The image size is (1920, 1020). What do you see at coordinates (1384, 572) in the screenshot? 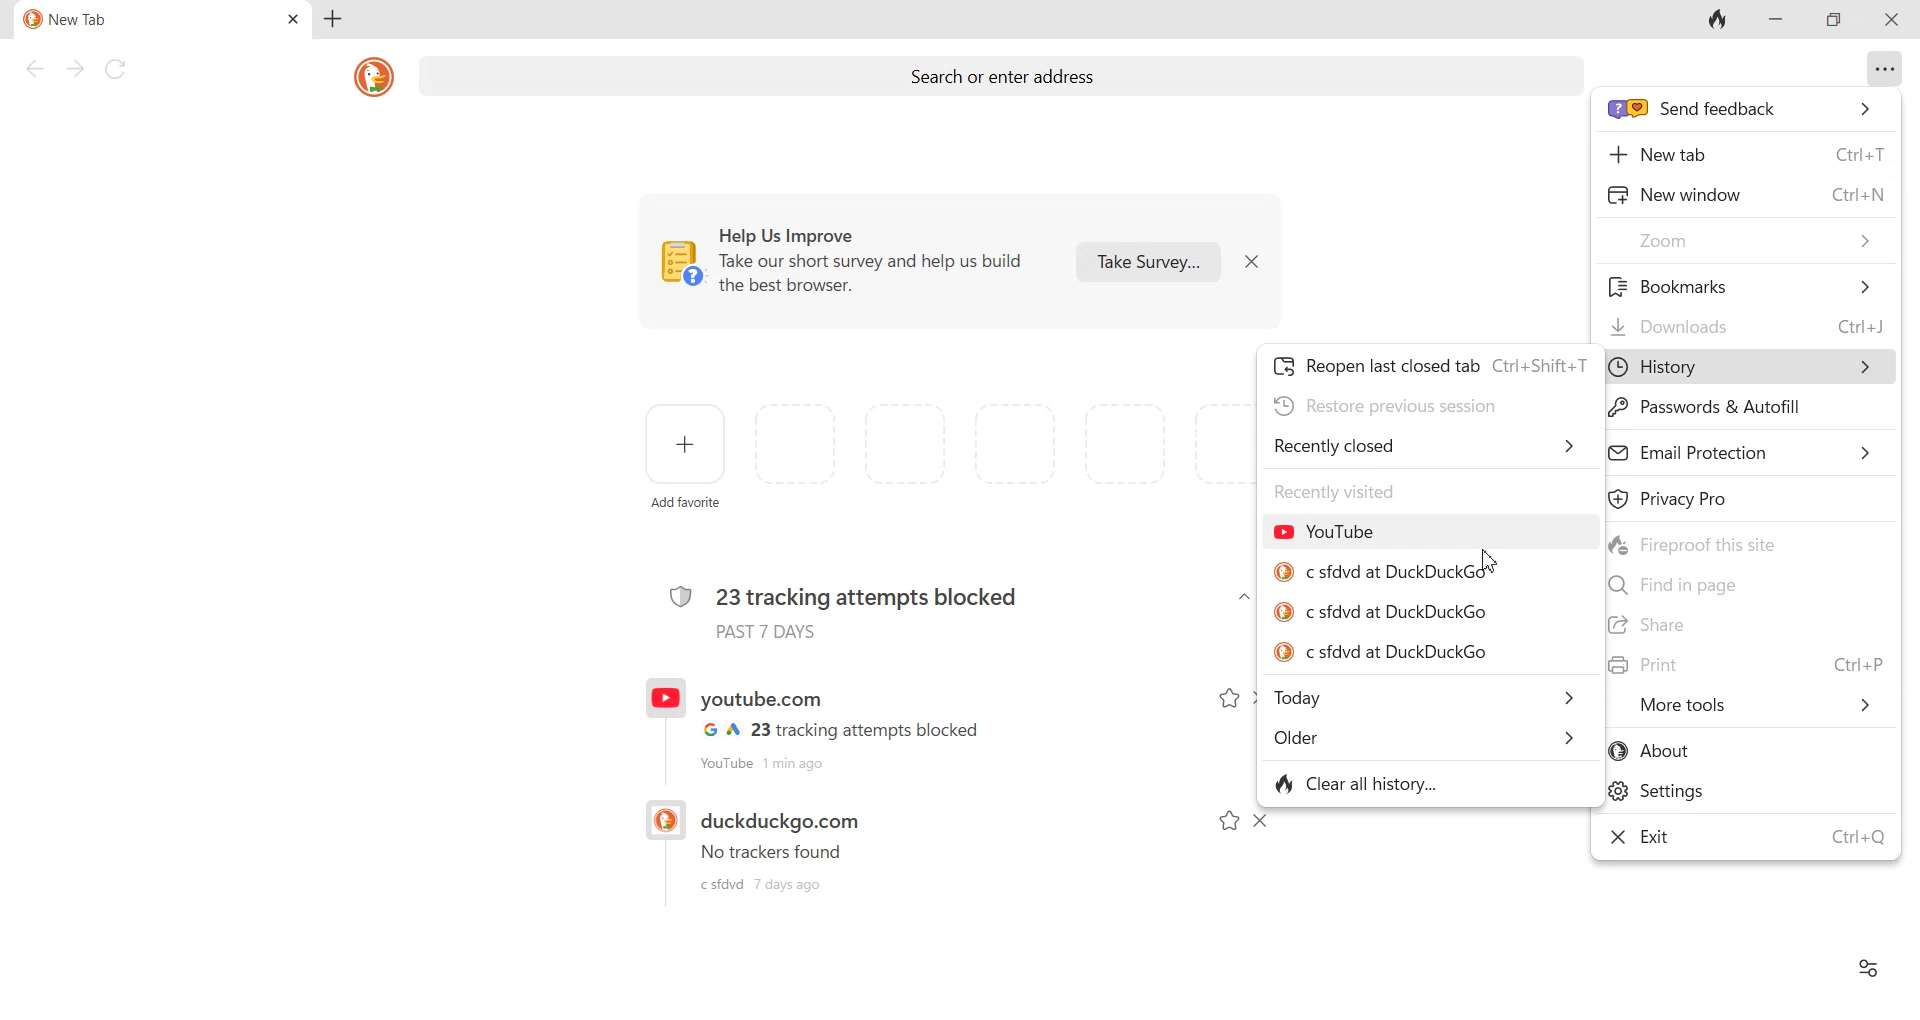
I see `c sfdvd at DuckDuckGo` at bounding box center [1384, 572].